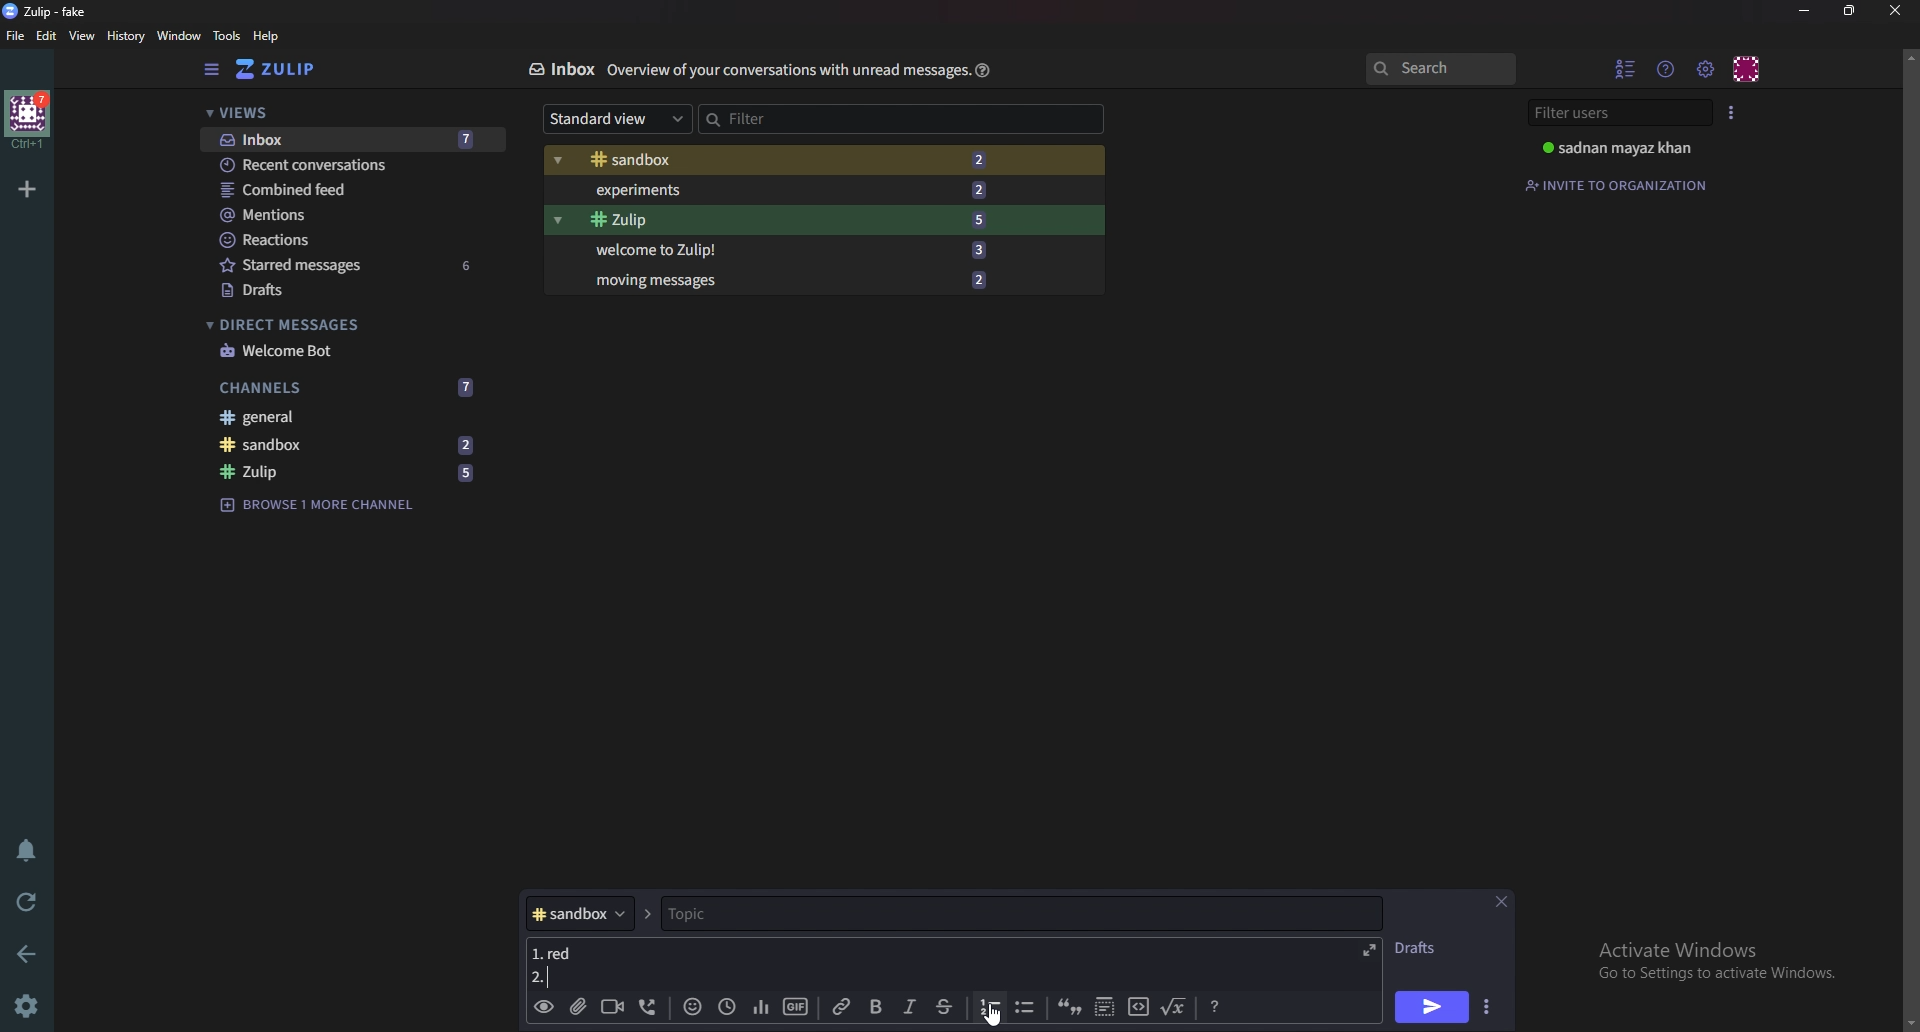  I want to click on Send options, so click(1485, 1009).